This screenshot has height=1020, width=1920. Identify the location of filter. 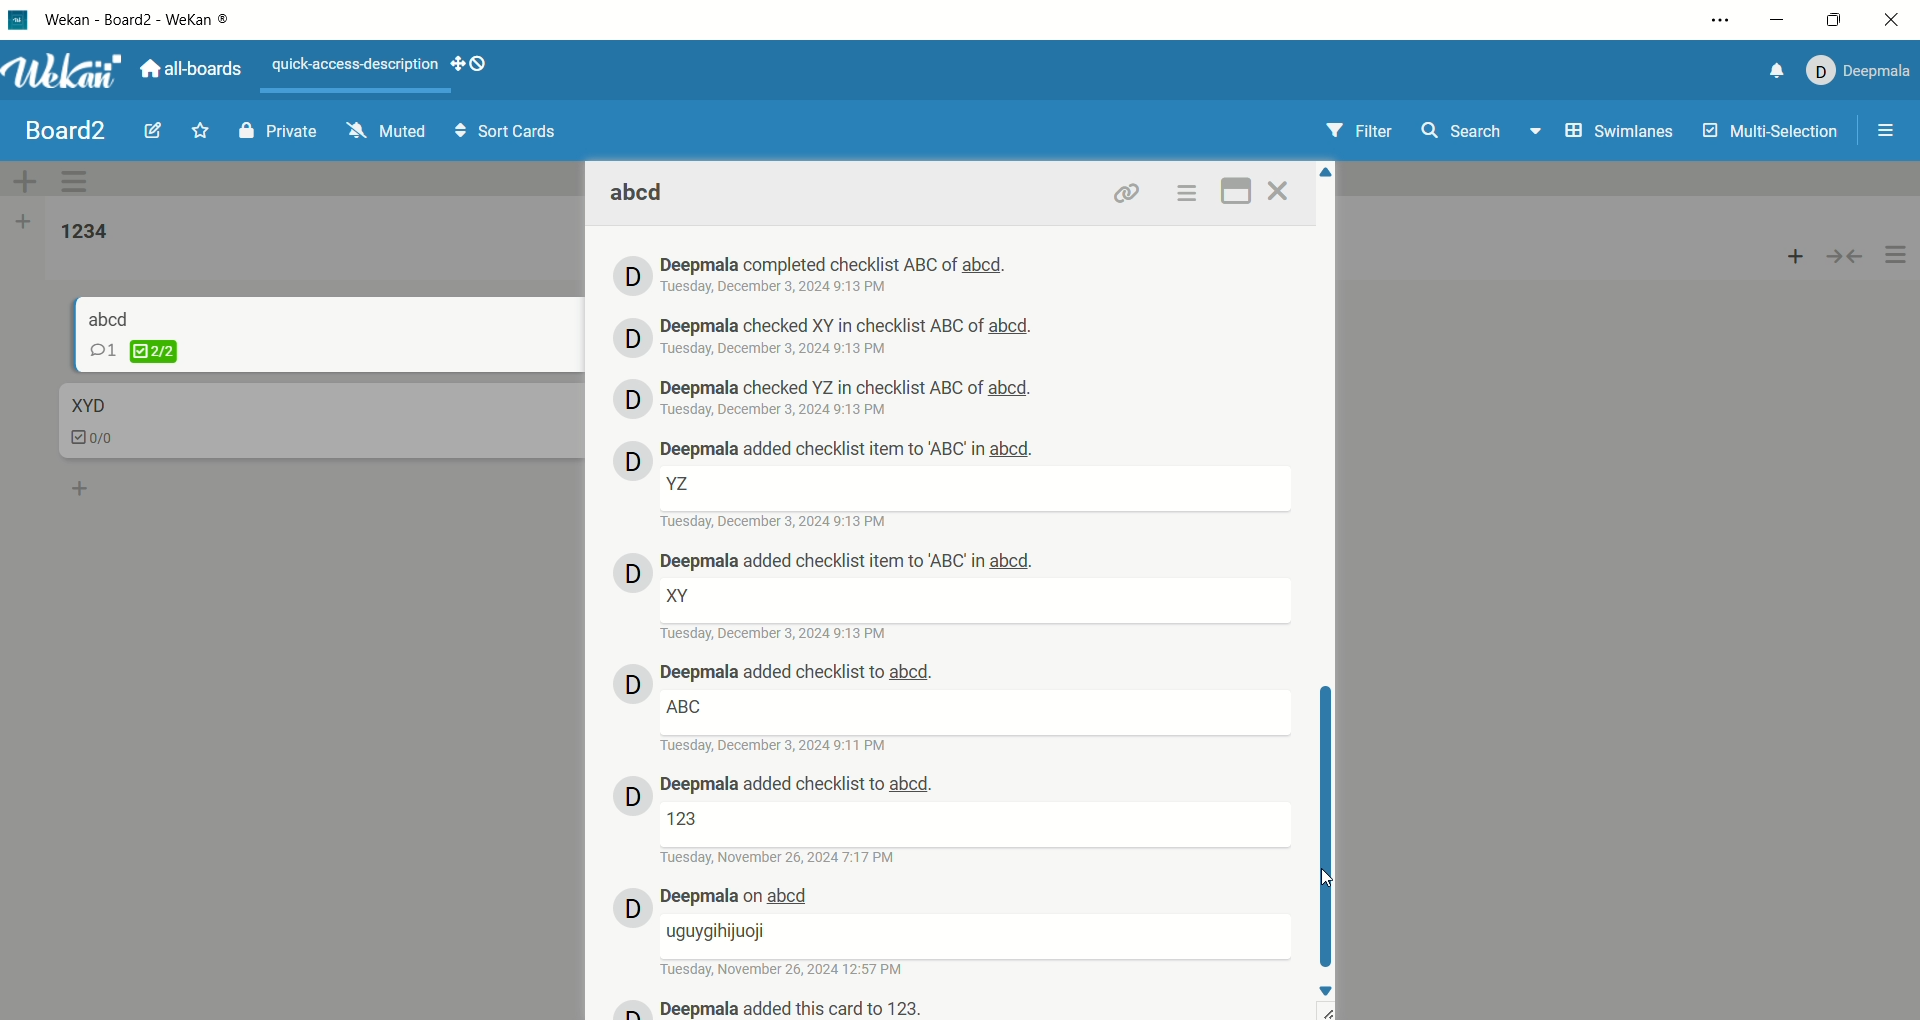
(1363, 132).